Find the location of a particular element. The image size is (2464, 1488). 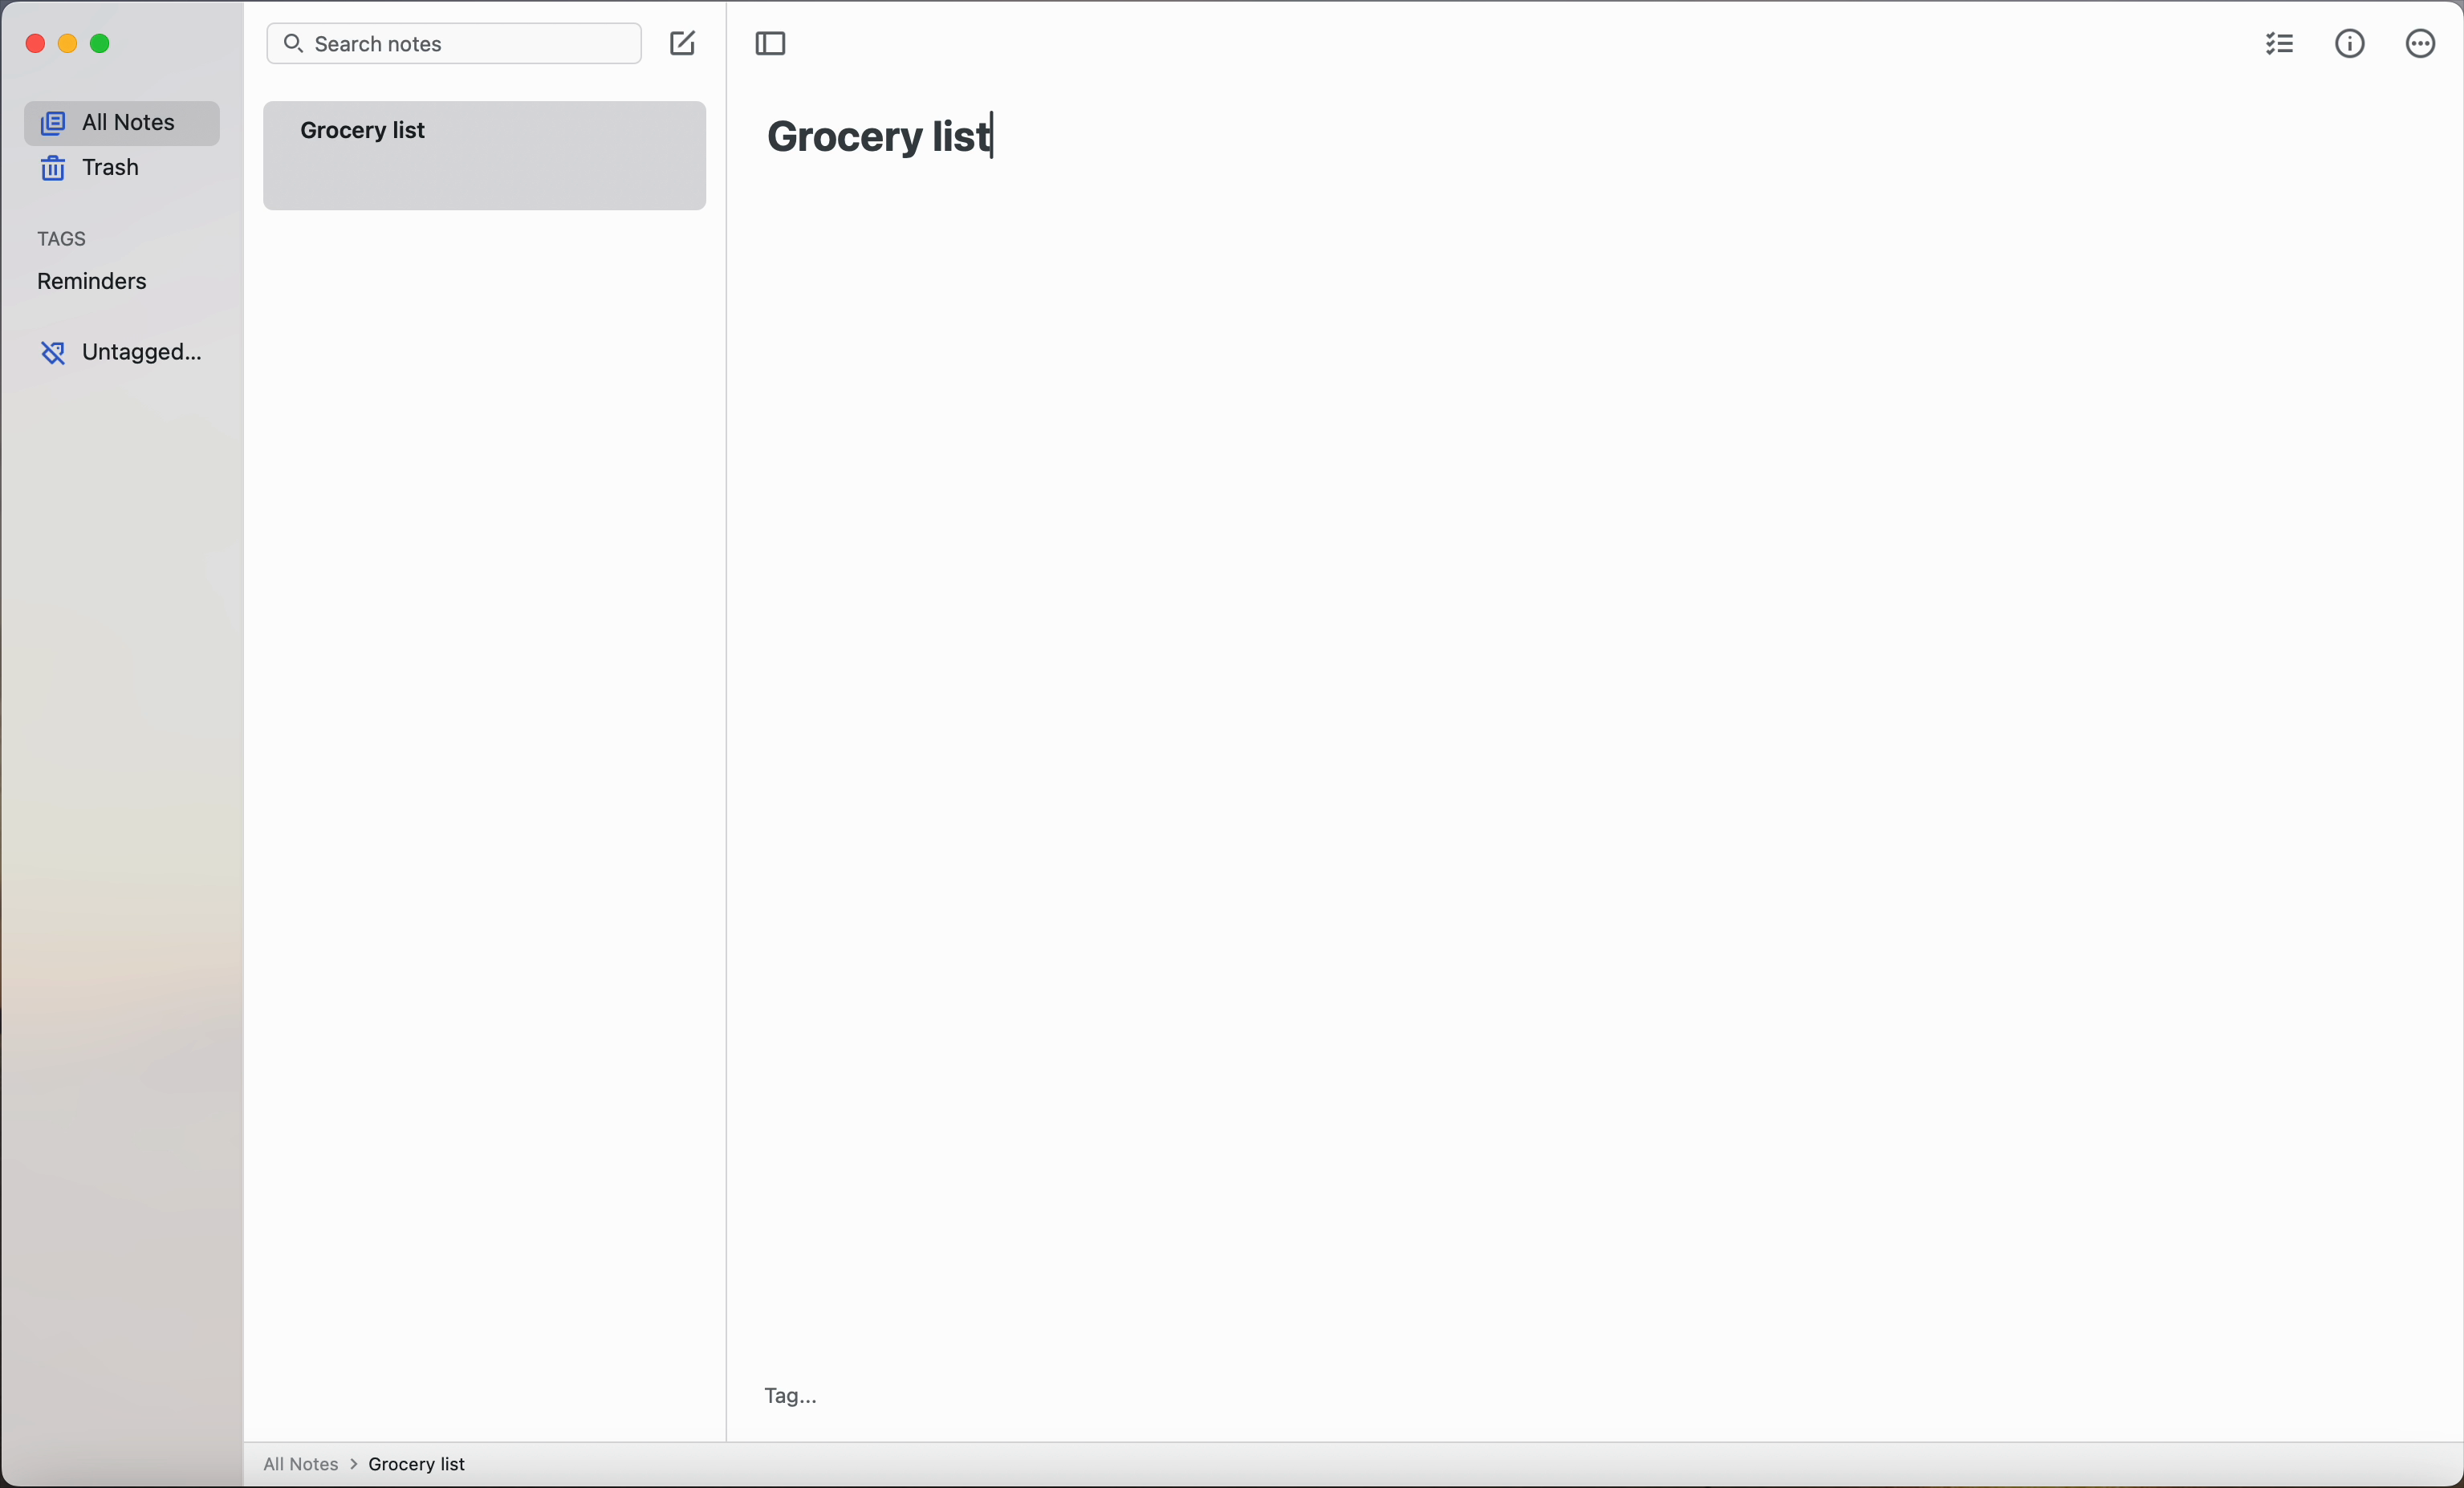

more options is located at coordinates (2421, 48).